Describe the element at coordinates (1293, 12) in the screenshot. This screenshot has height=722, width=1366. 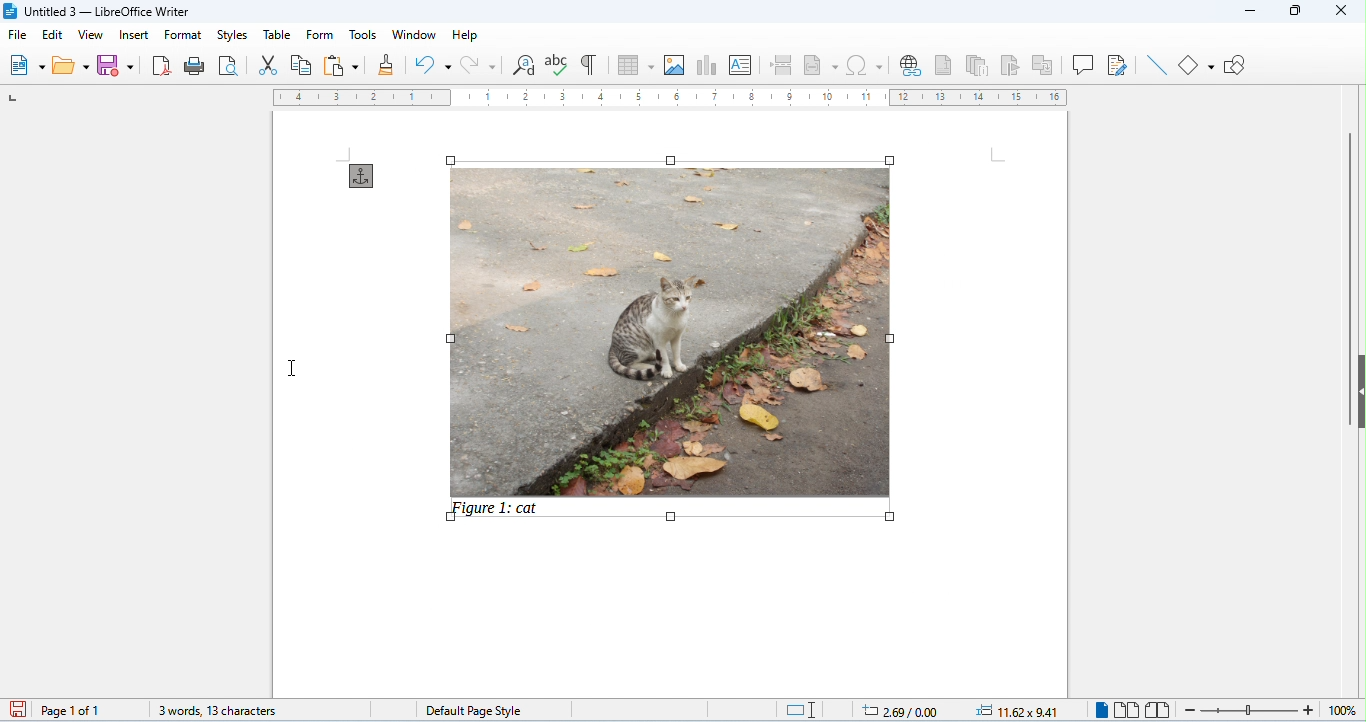
I see `maximize` at that location.